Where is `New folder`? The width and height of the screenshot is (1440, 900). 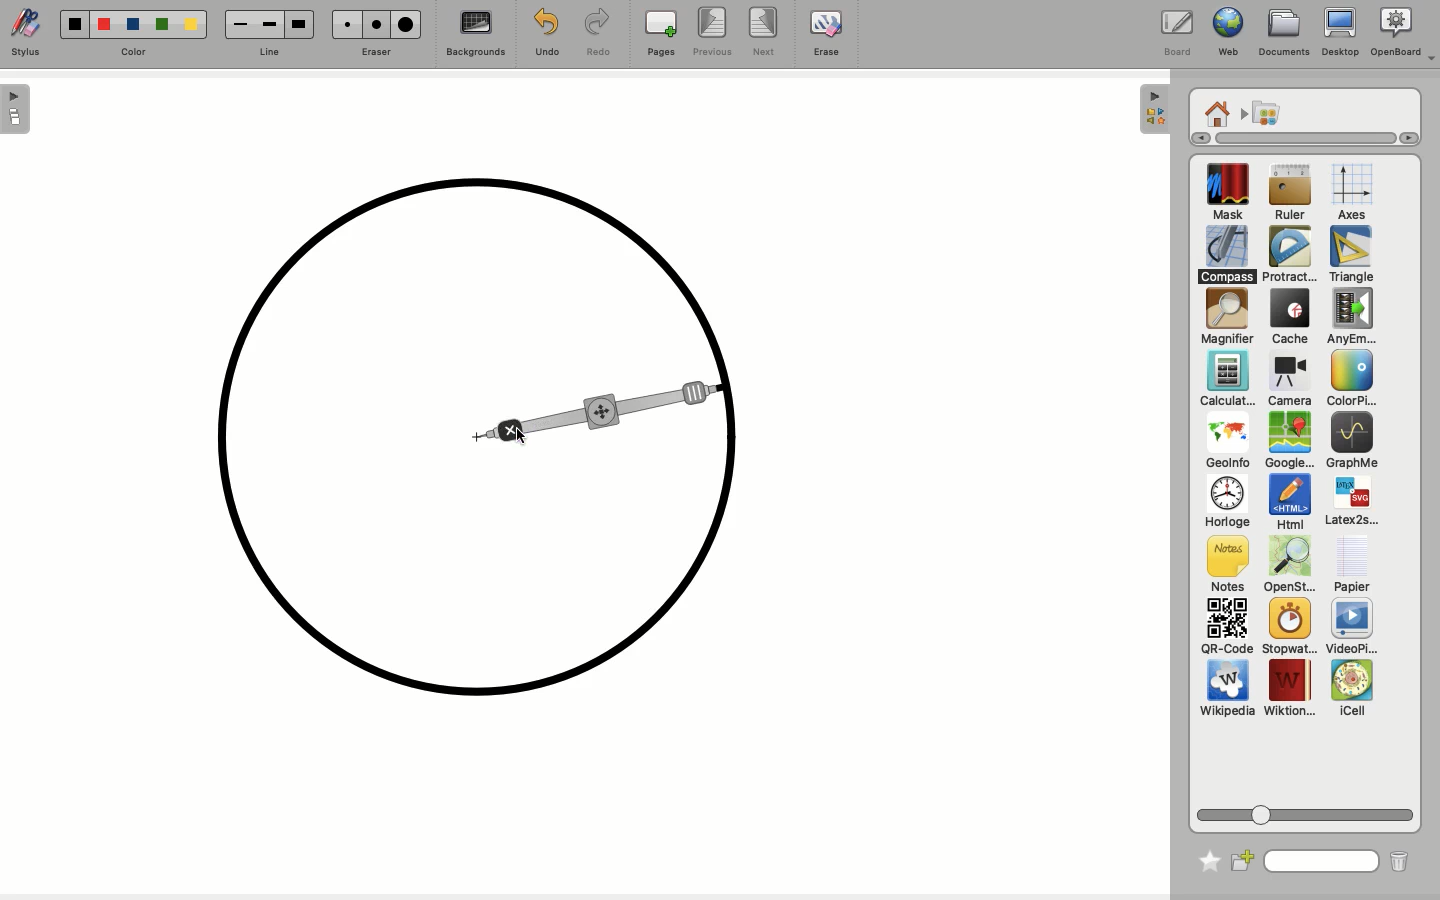 New folder is located at coordinates (1244, 859).